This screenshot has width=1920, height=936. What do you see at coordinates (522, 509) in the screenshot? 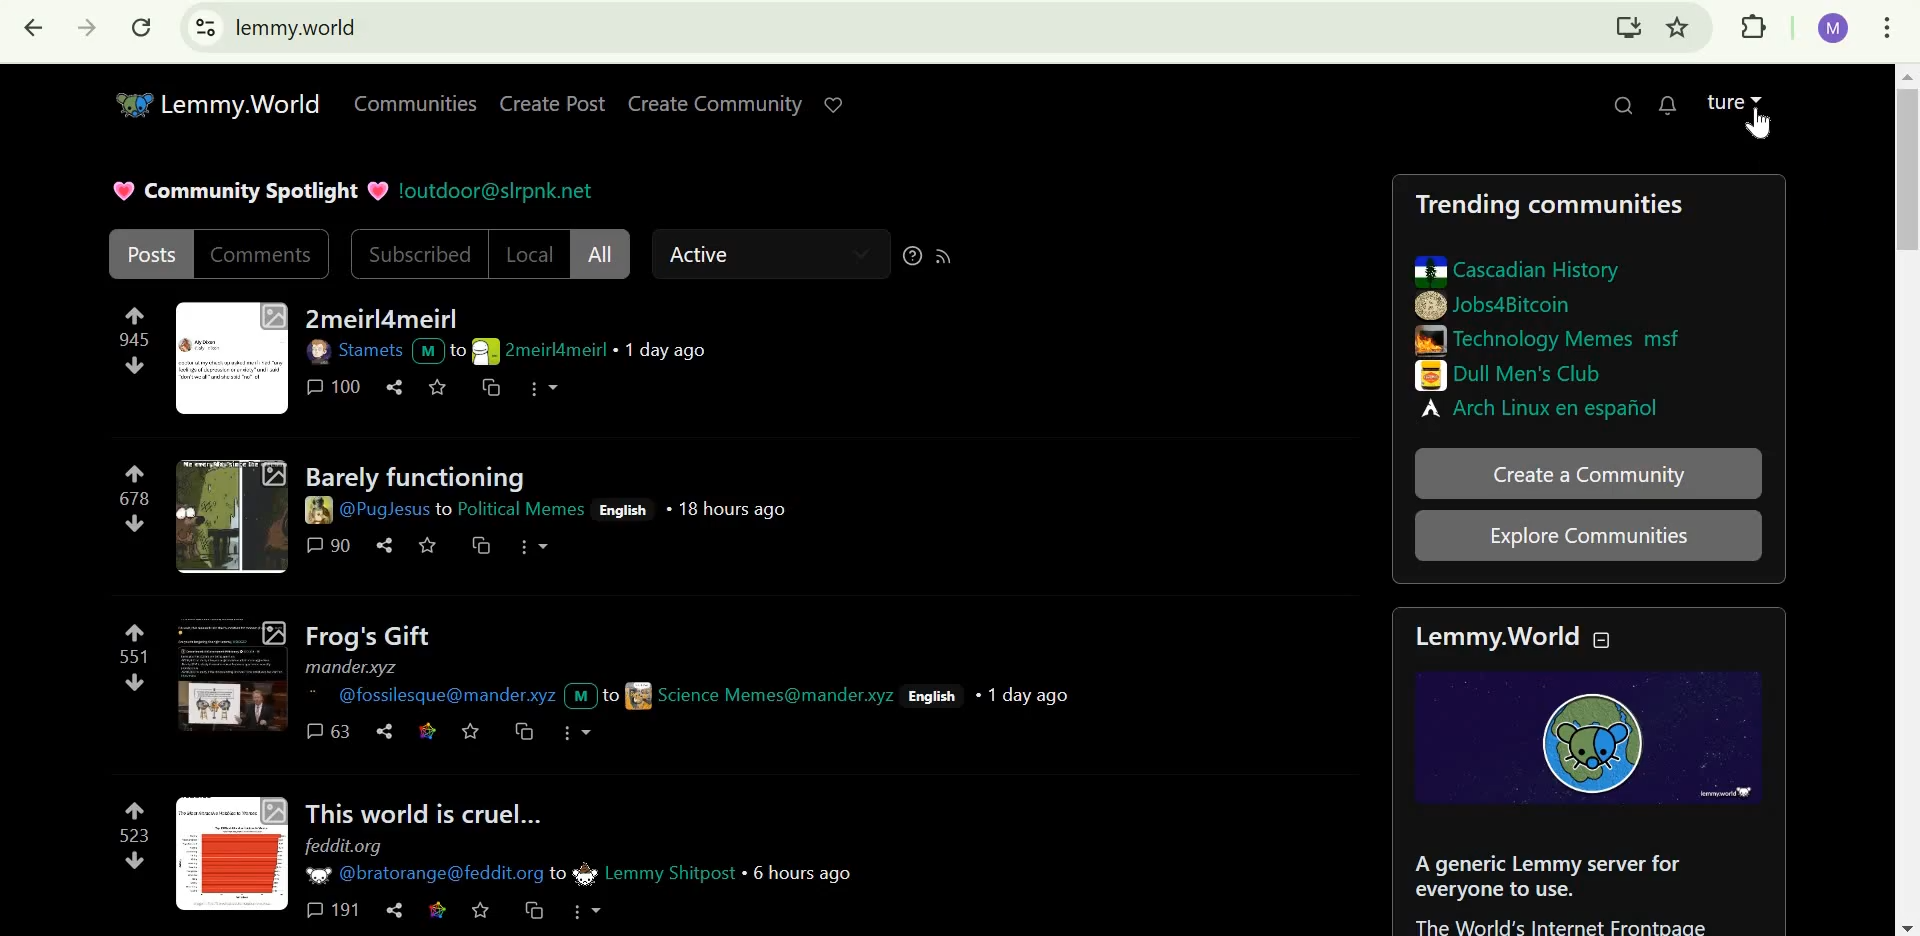
I see `community name` at bounding box center [522, 509].